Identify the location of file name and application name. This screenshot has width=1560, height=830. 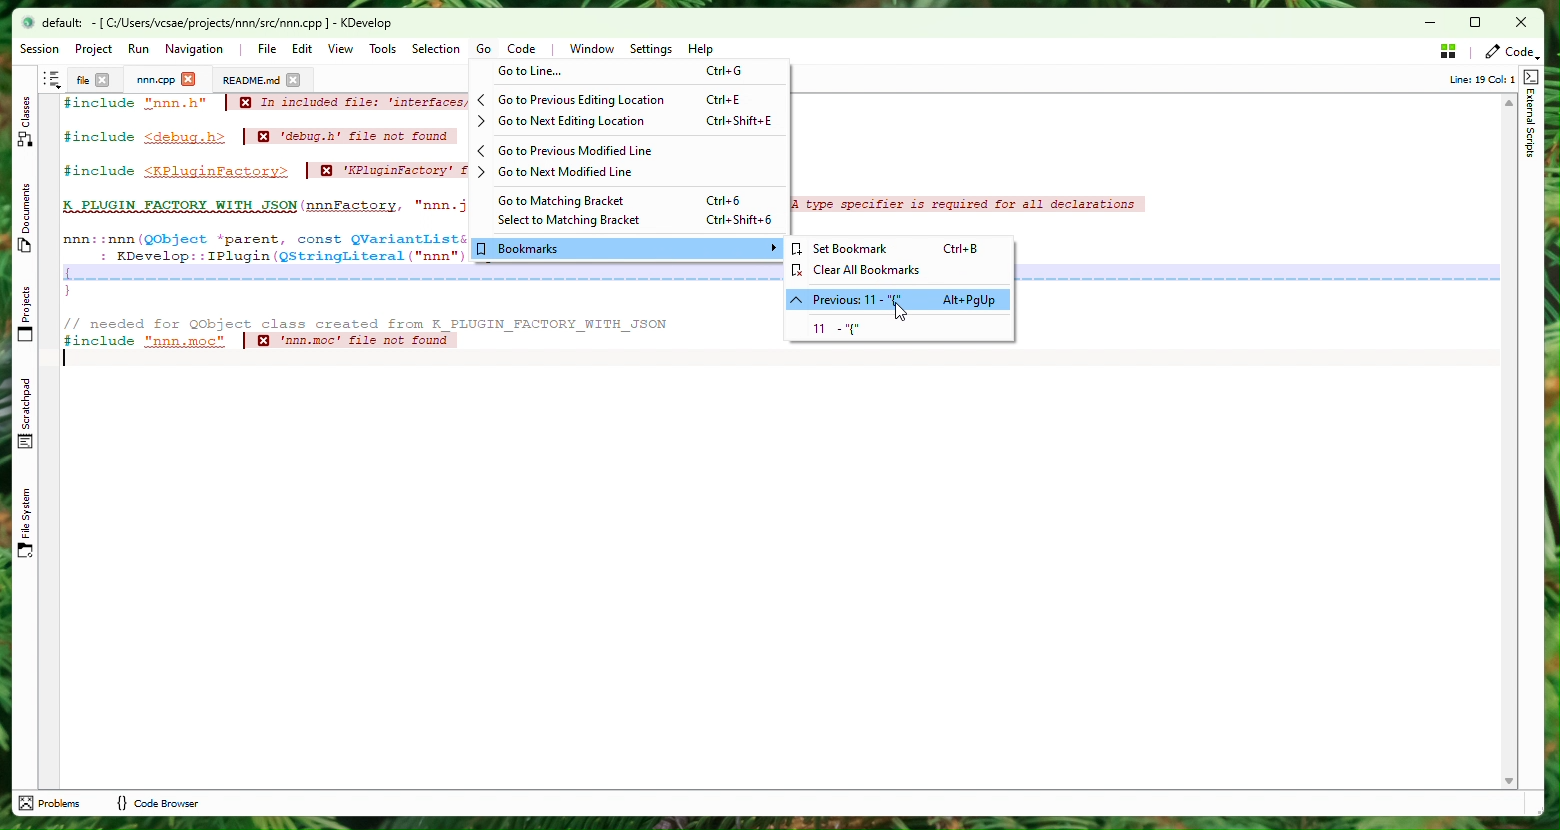
(217, 23).